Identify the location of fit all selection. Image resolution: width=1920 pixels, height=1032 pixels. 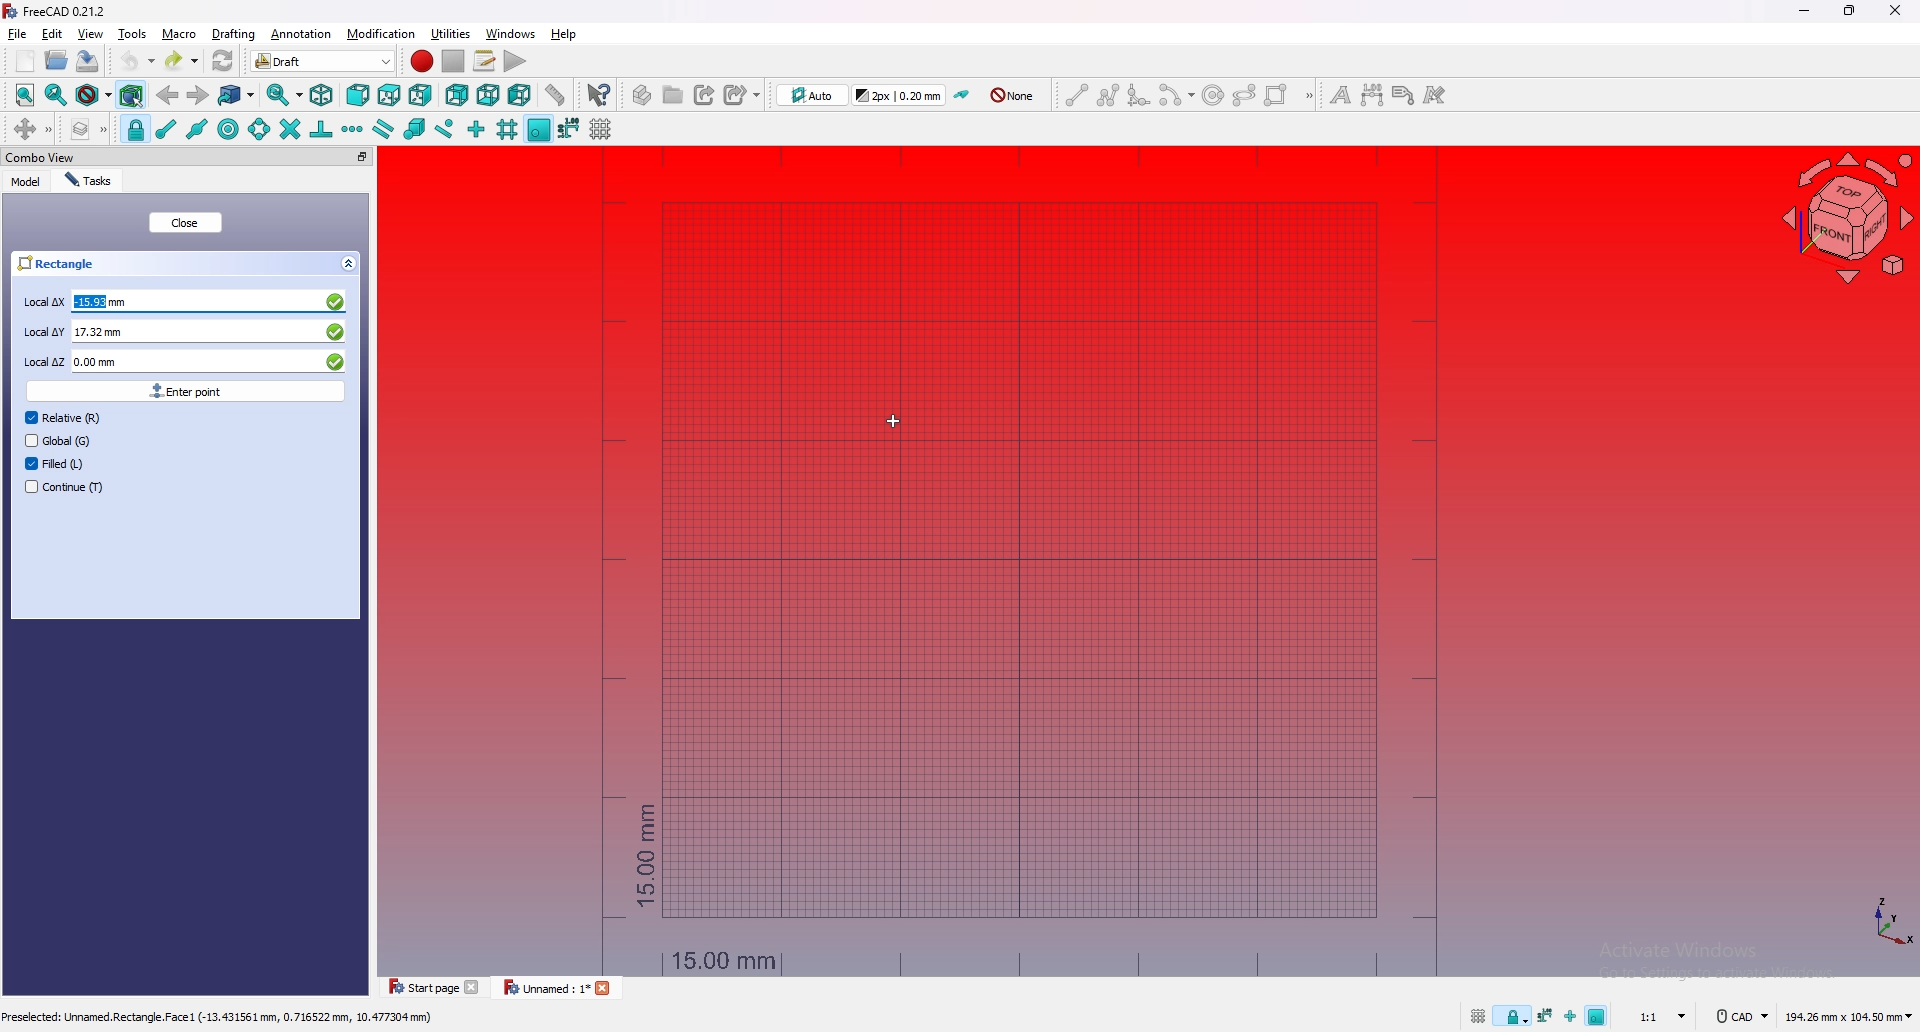
(55, 95).